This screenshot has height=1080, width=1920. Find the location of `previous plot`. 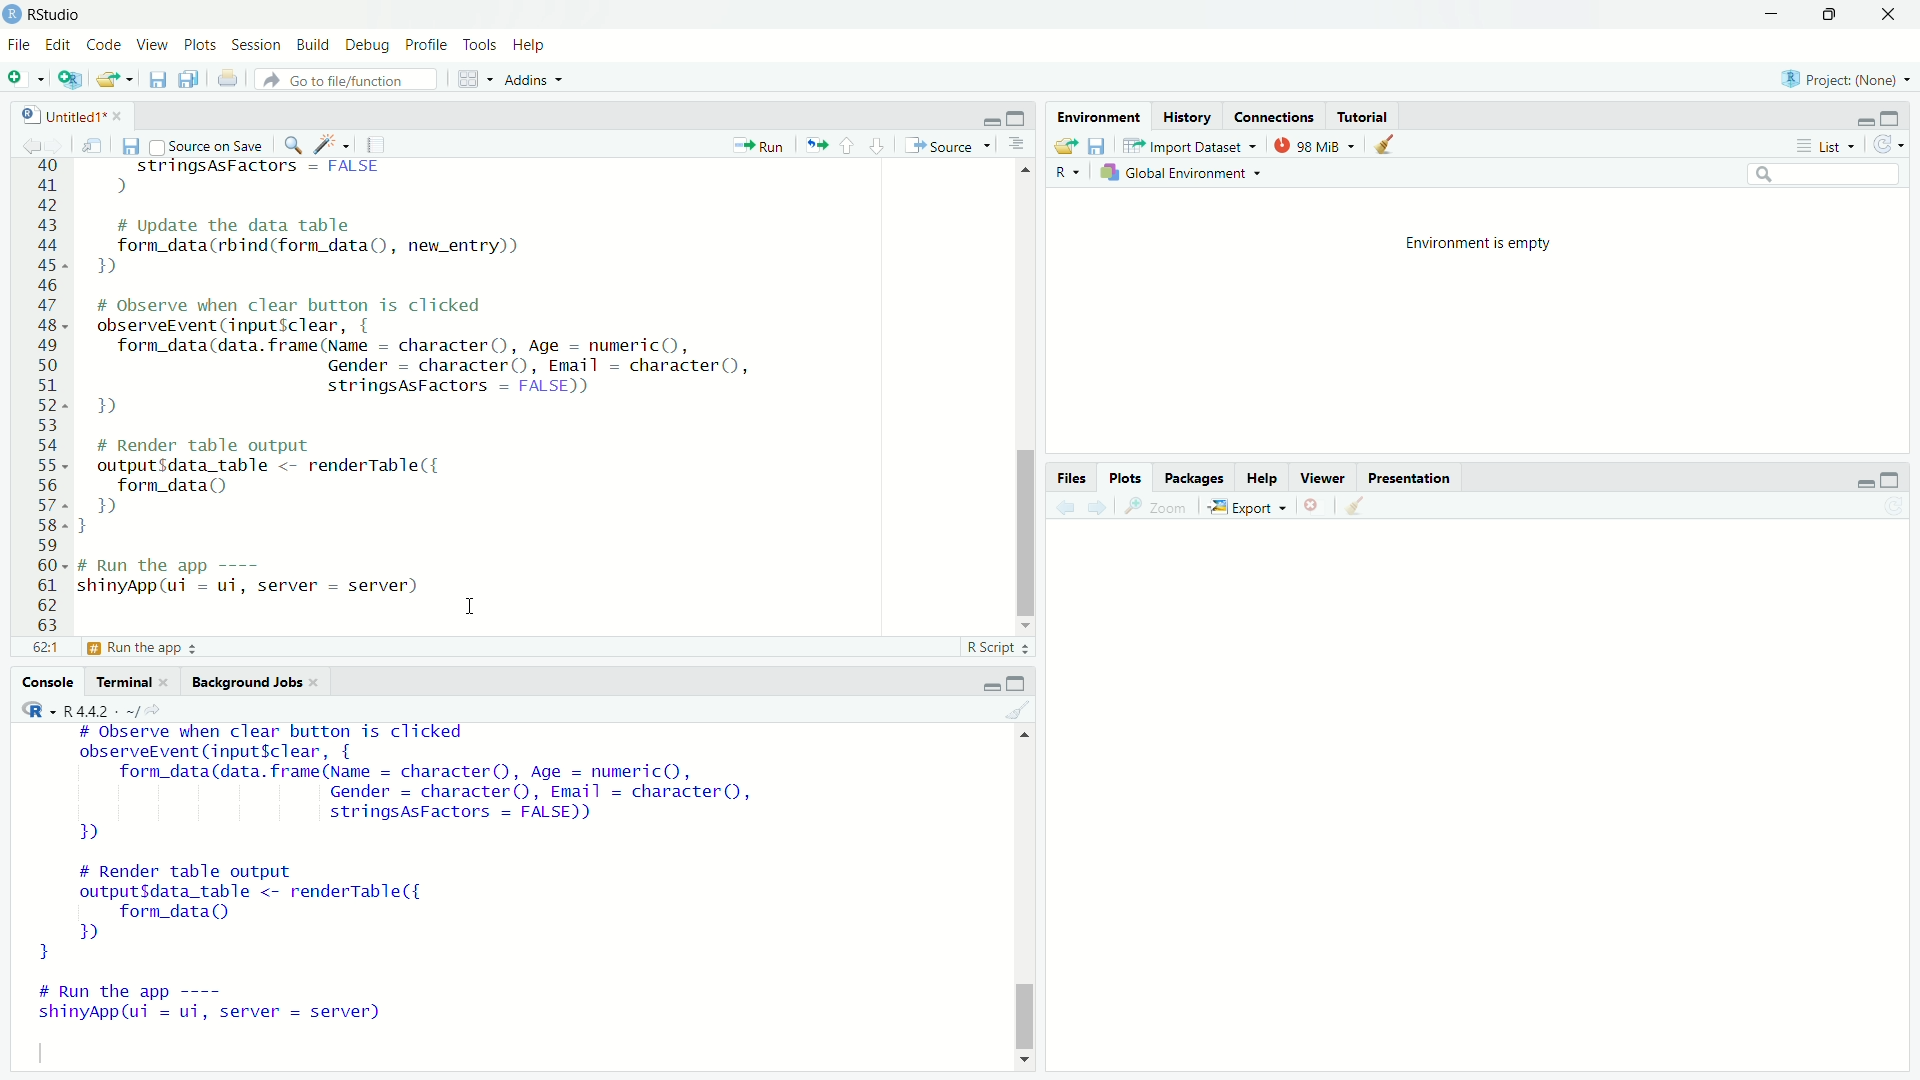

previous plot is located at coordinates (1062, 506).